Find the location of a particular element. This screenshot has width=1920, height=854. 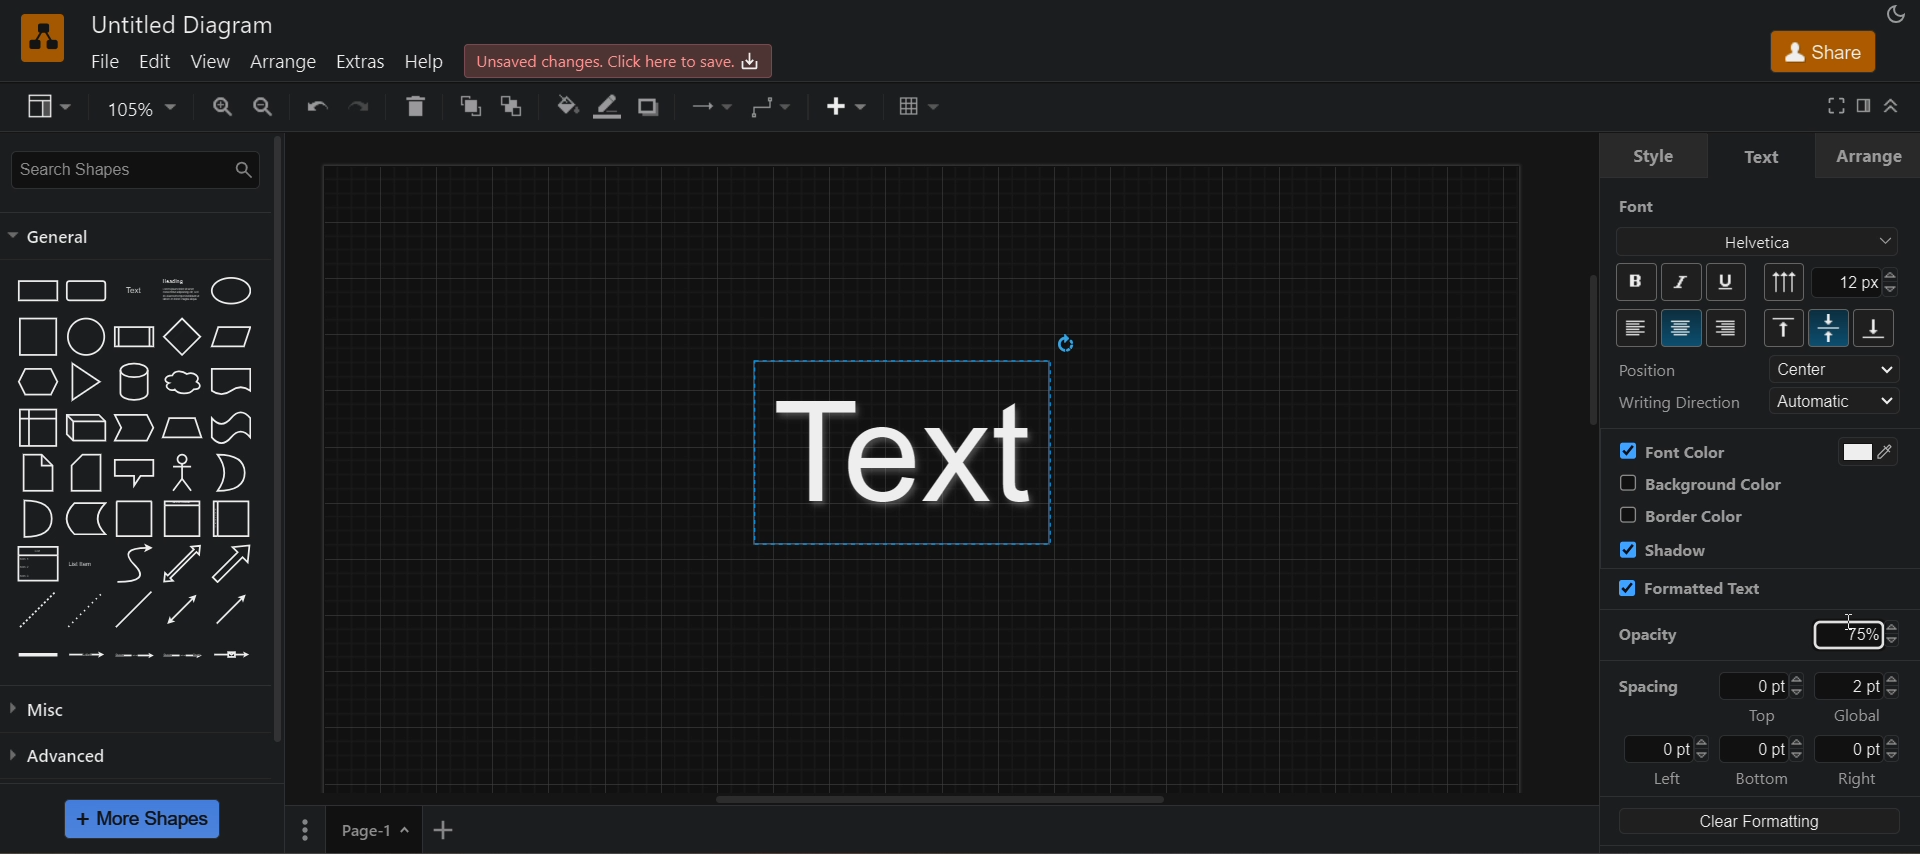

text is located at coordinates (1764, 157).